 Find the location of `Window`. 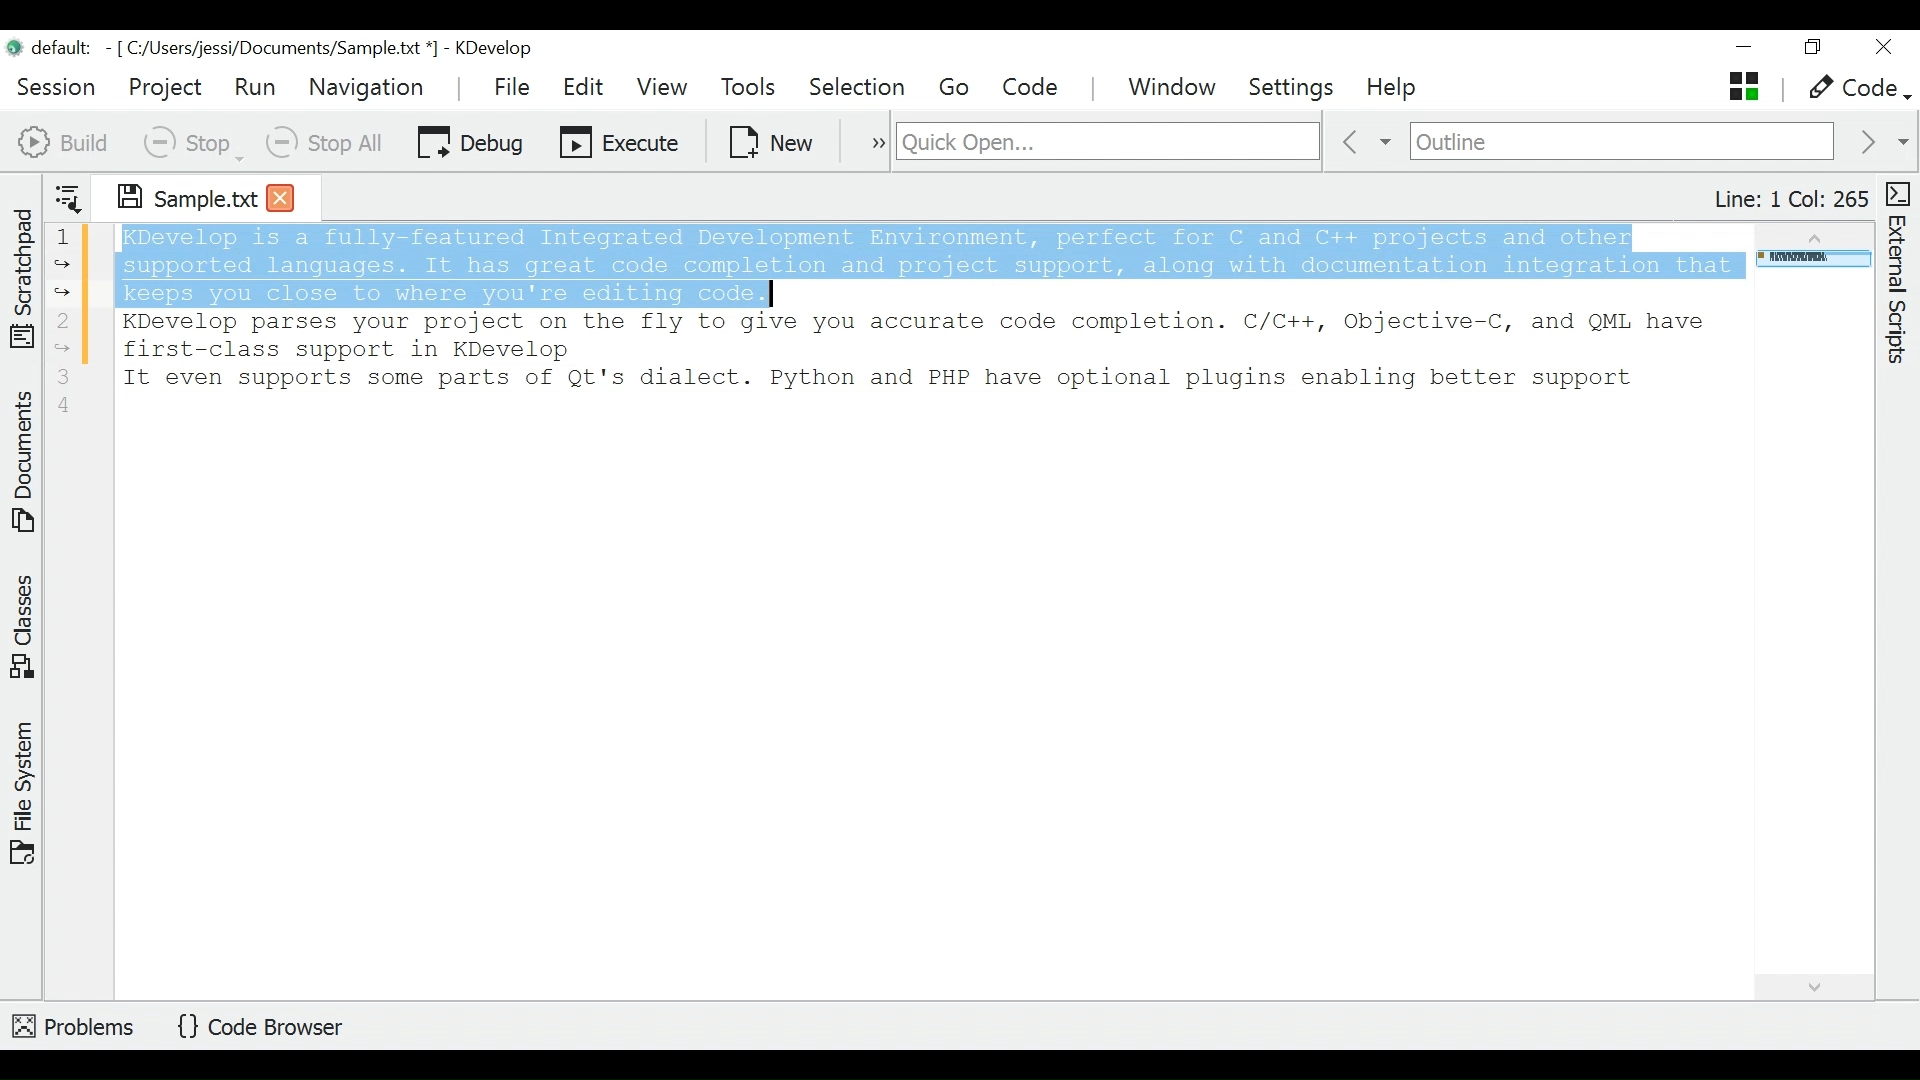

Window is located at coordinates (1175, 89).